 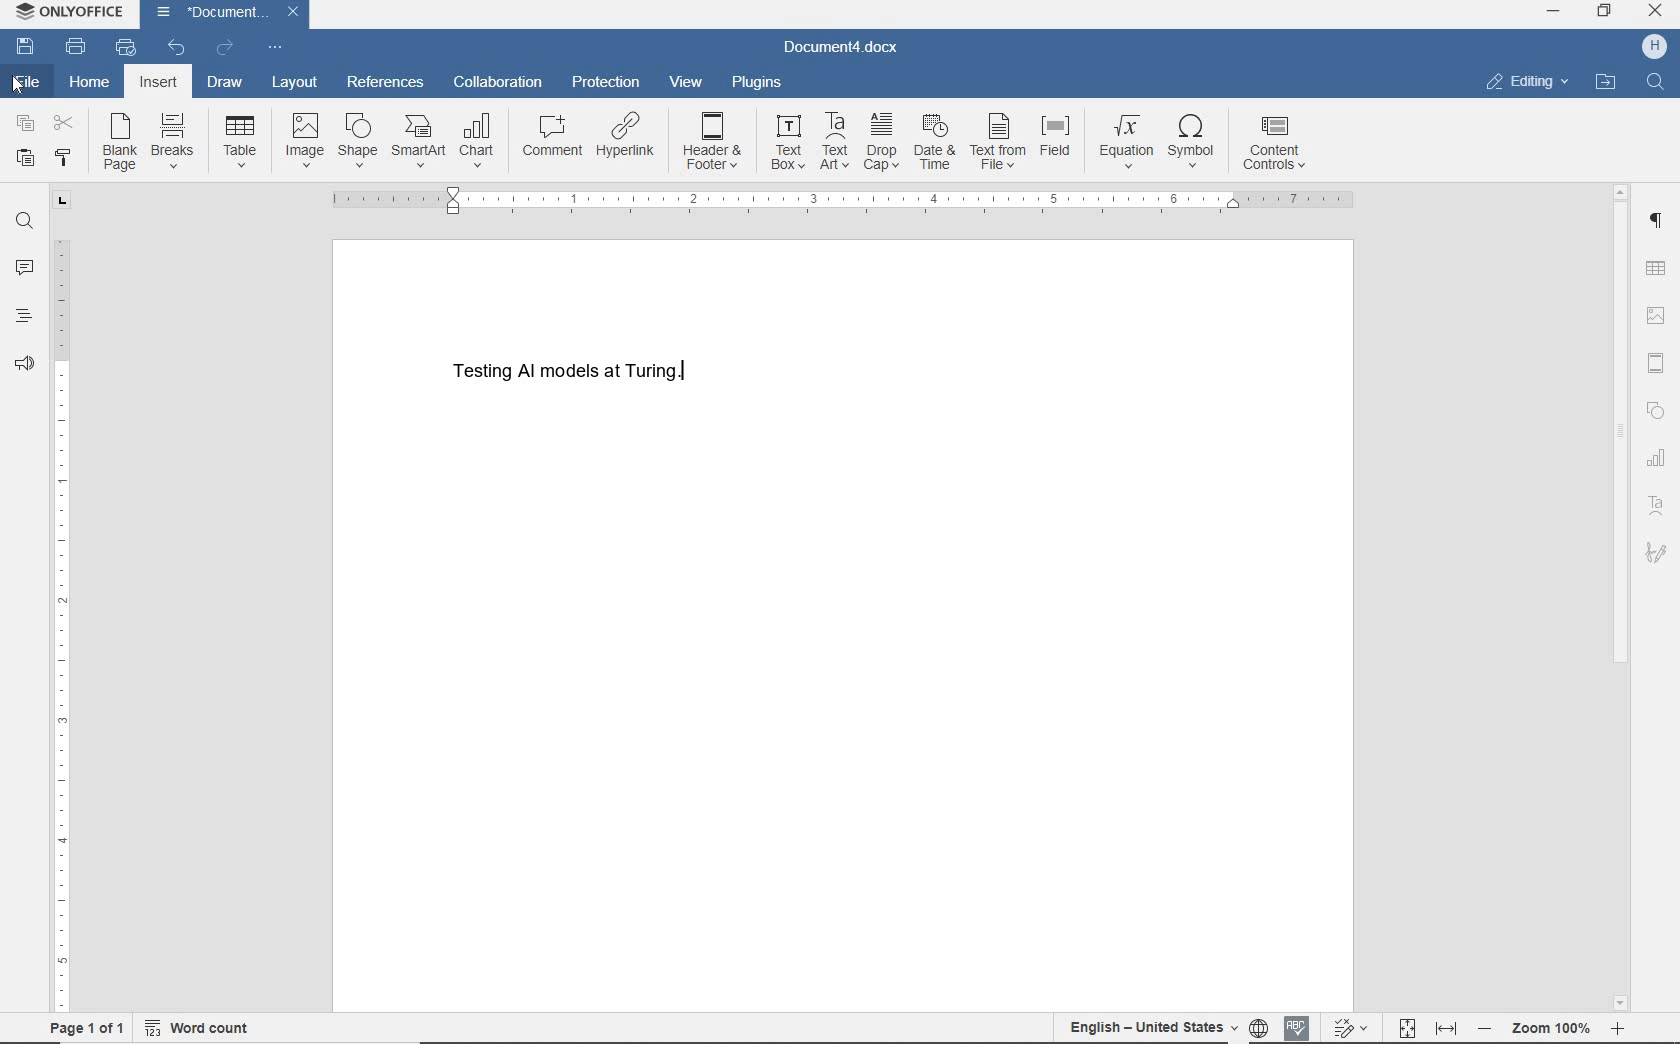 I want to click on paste, so click(x=22, y=158).